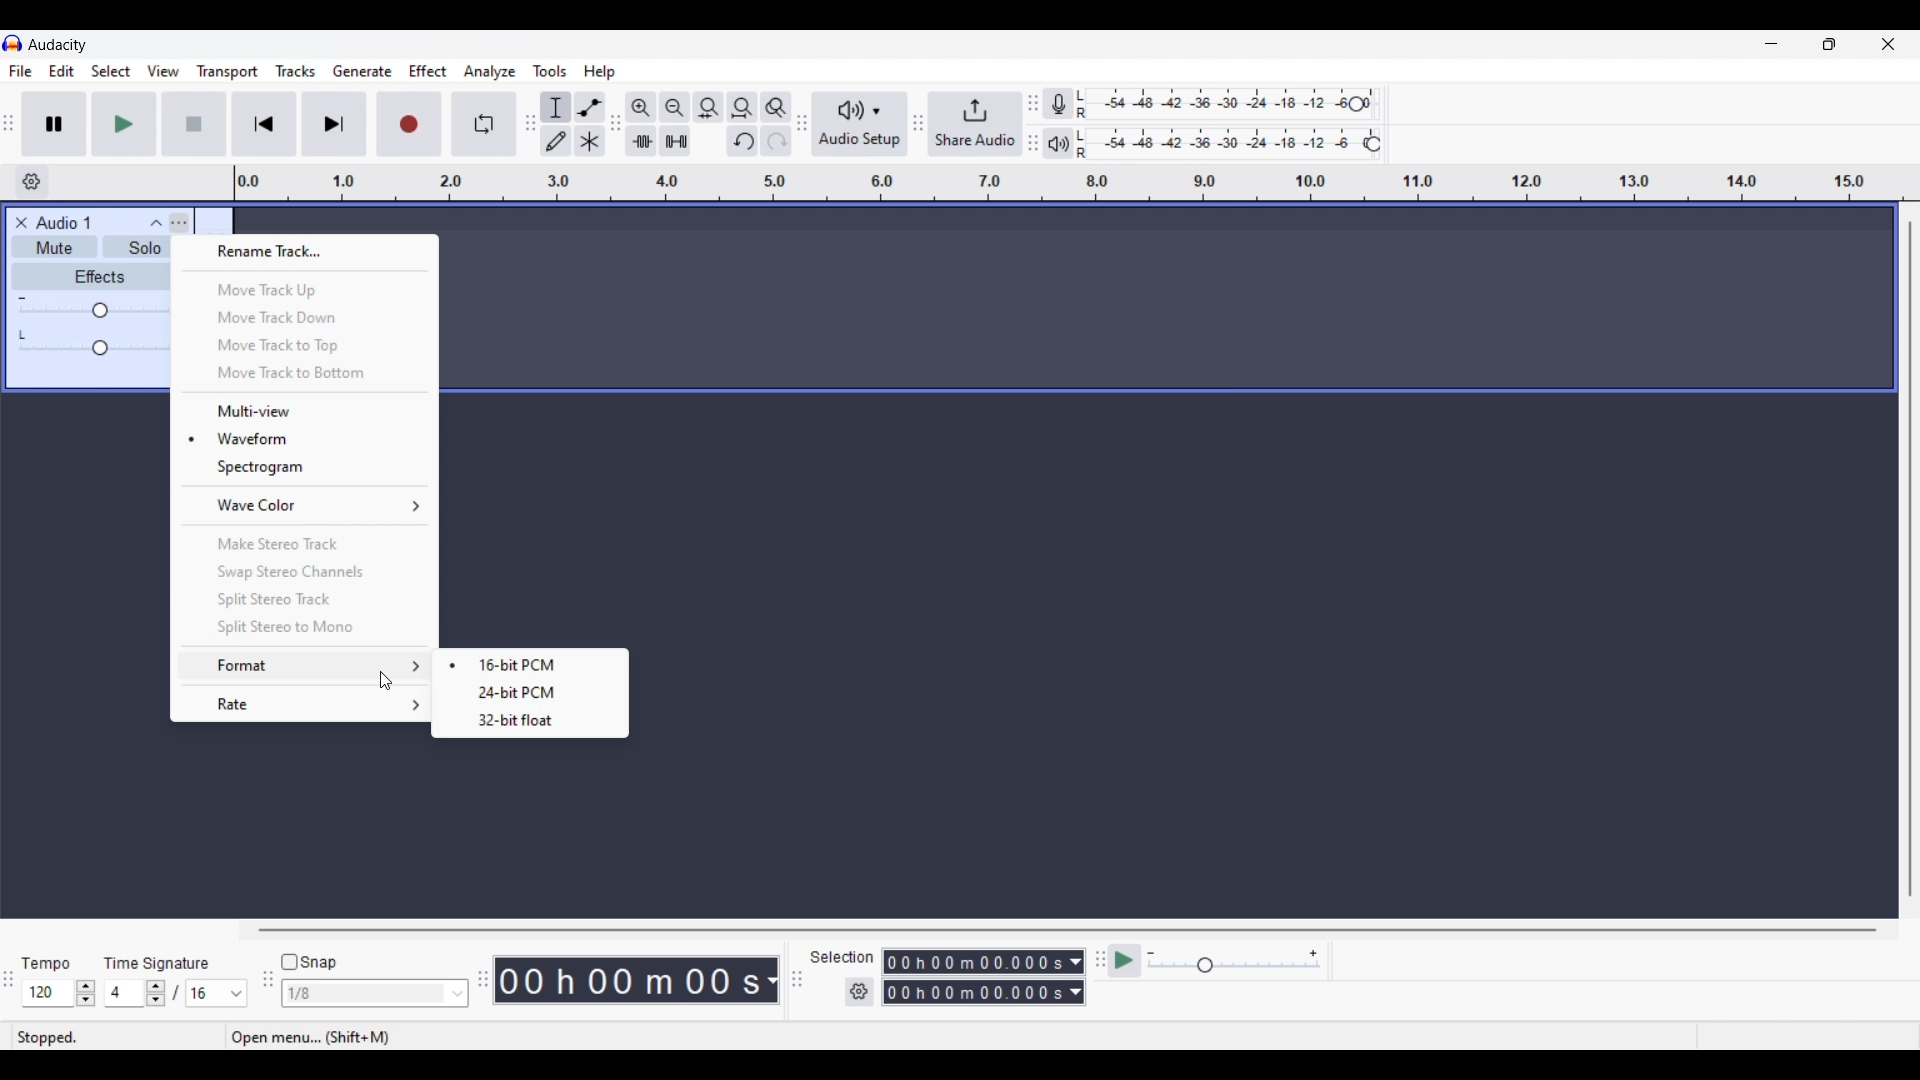  What do you see at coordinates (772, 980) in the screenshot?
I see `Metrics to calculate recording` at bounding box center [772, 980].